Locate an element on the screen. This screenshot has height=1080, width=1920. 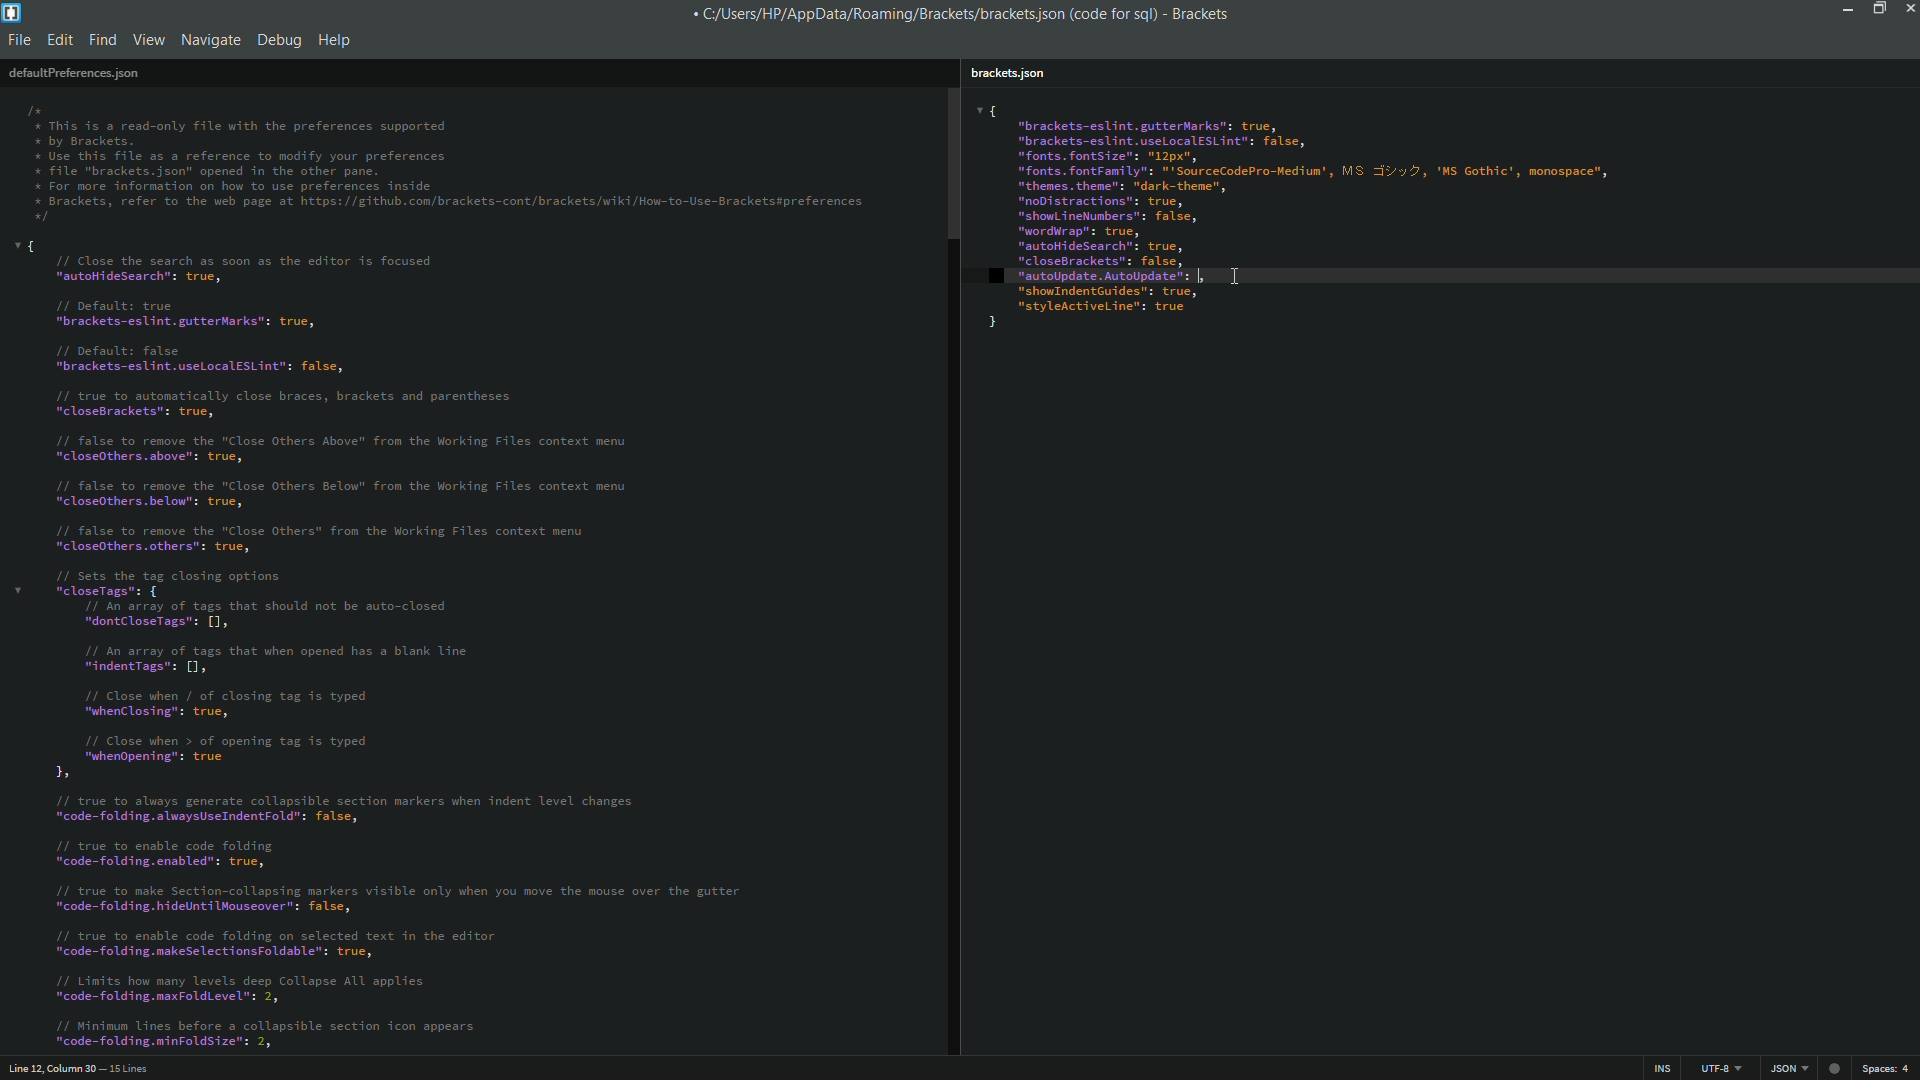
find menu is located at coordinates (104, 40).